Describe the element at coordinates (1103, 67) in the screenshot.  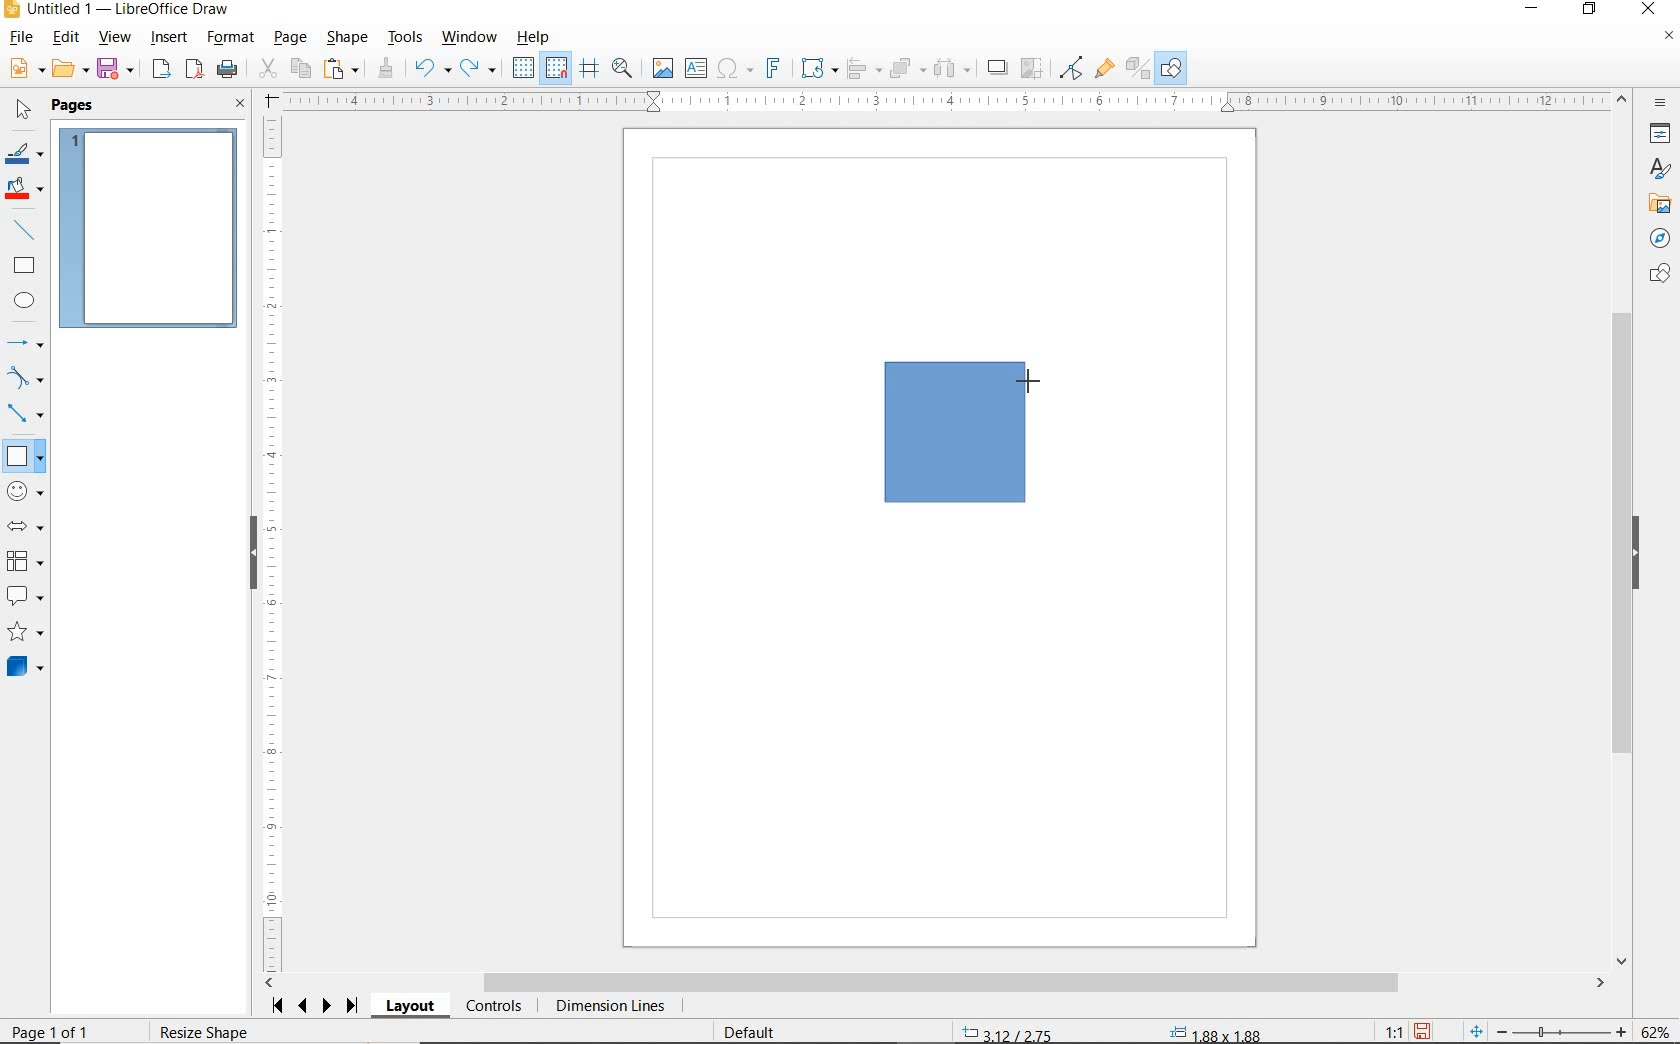
I see `SHOW GLUEPOINT FUNCTIONS` at that location.